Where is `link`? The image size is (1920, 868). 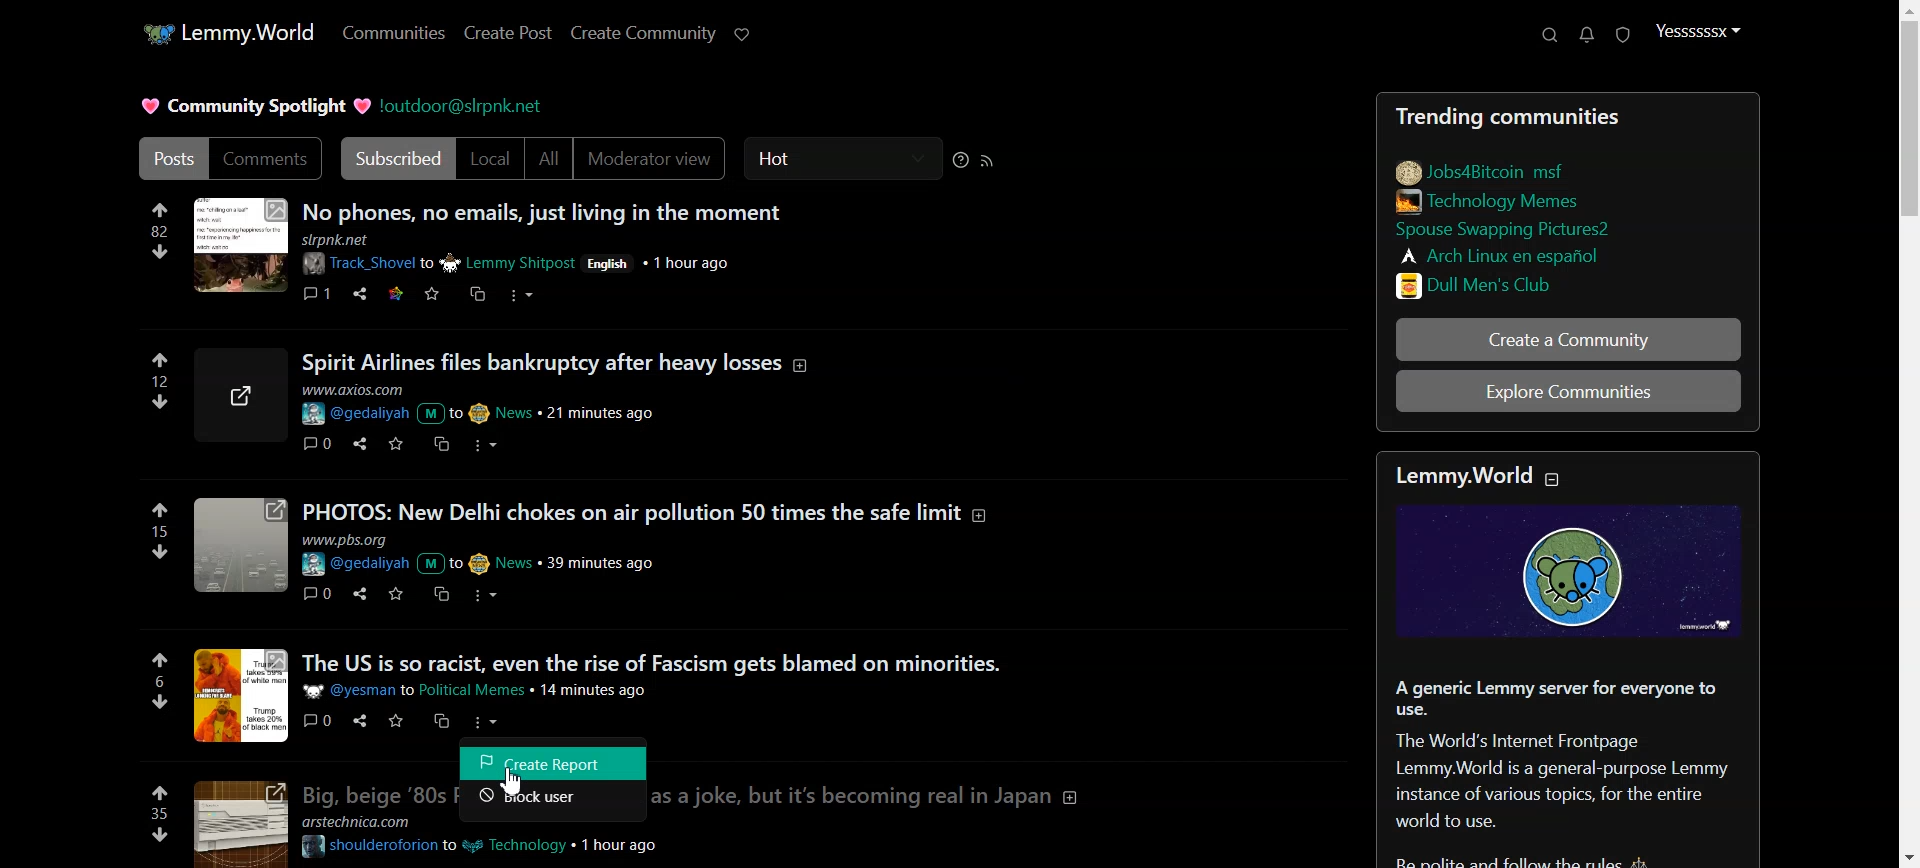
link is located at coordinates (393, 292).